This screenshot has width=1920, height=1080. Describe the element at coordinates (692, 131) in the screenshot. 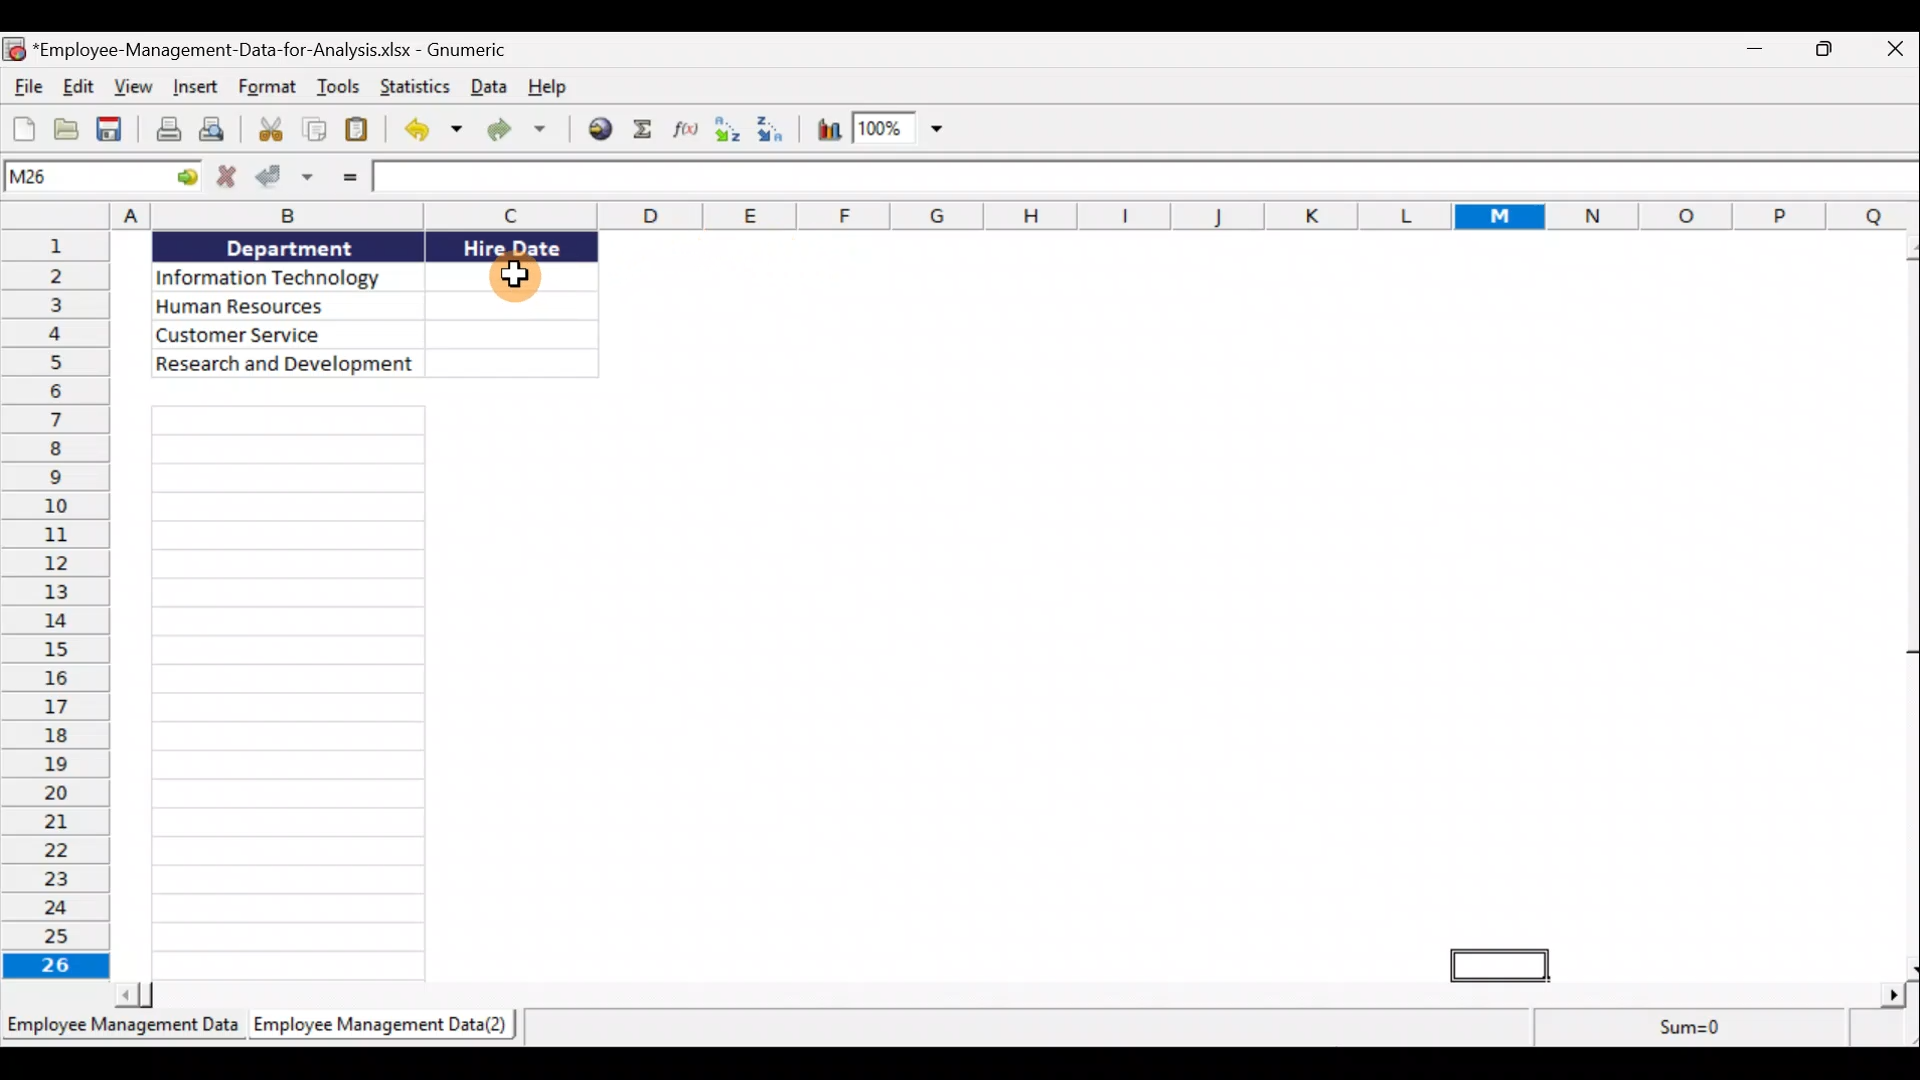

I see `Edit a function in the current cell` at that location.